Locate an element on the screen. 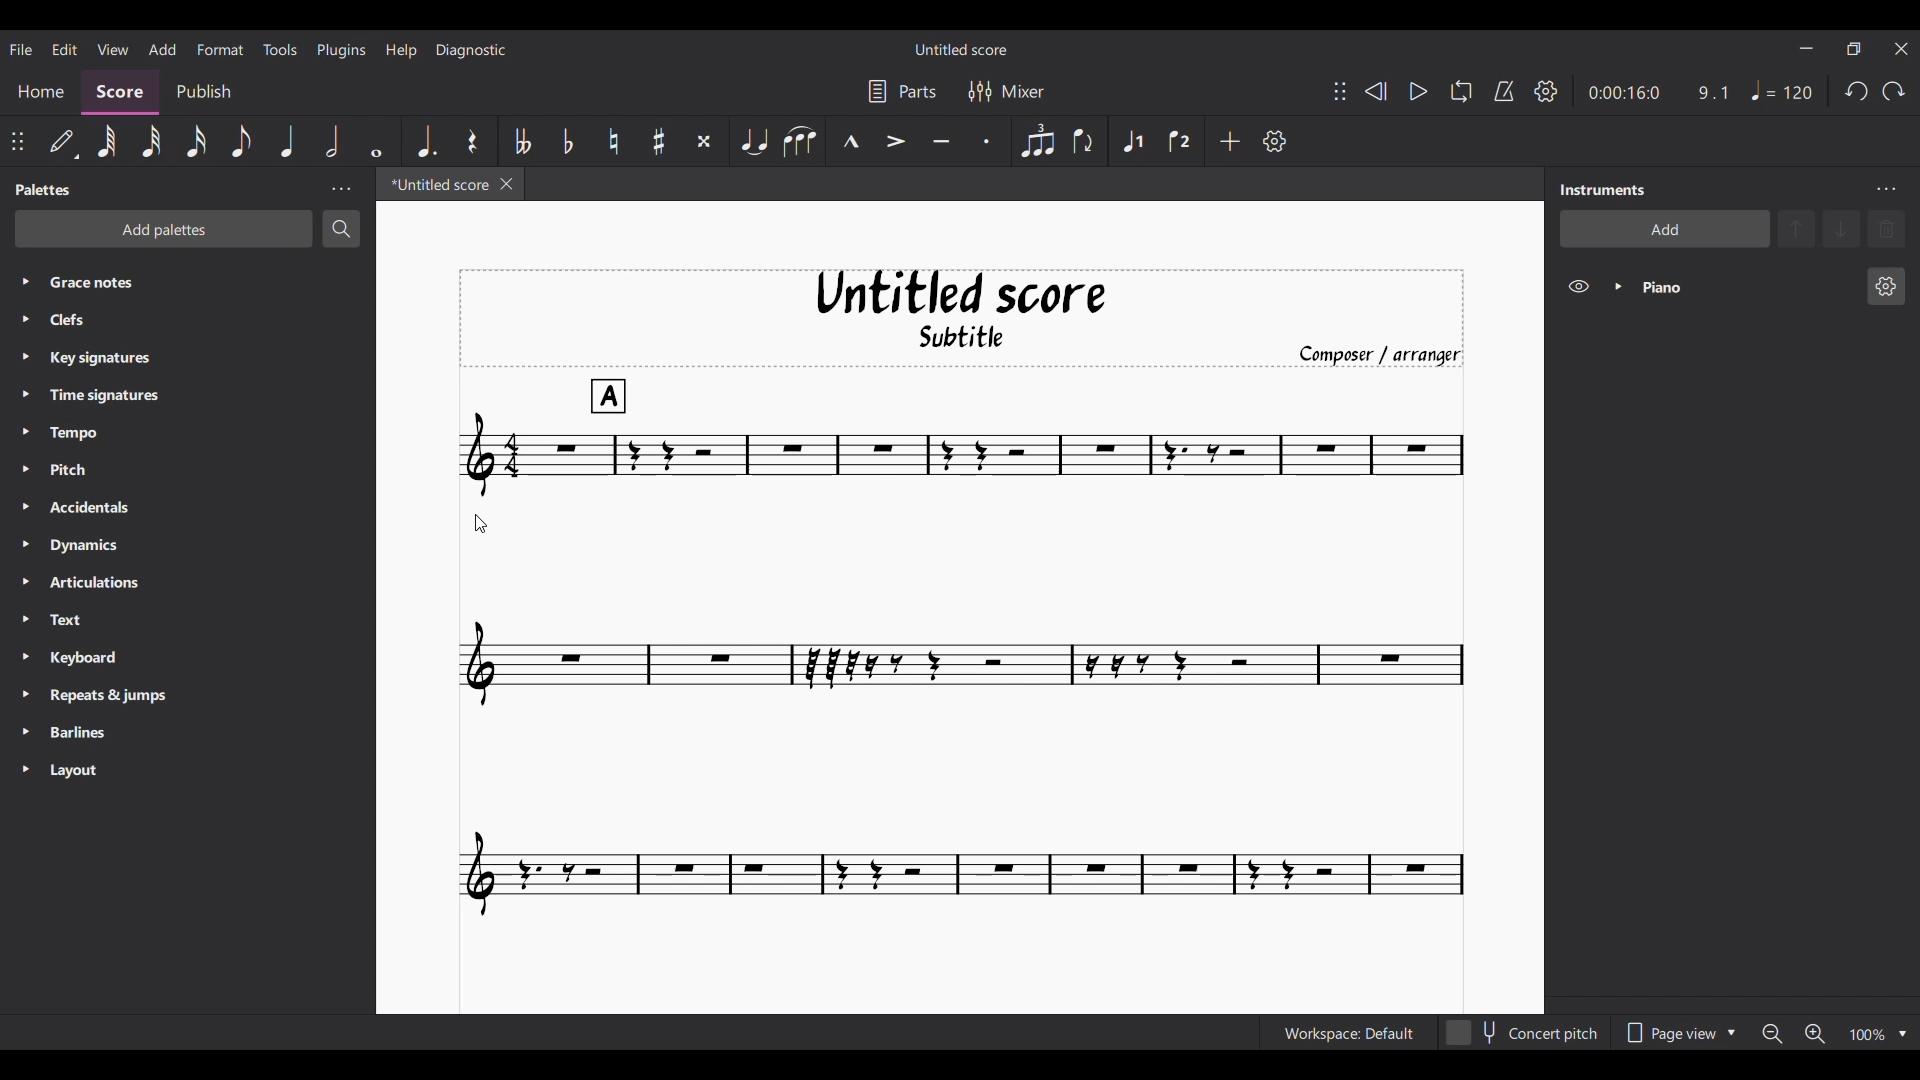 This screenshot has height=1080, width=1920. Piano settings is located at coordinates (1886, 286).